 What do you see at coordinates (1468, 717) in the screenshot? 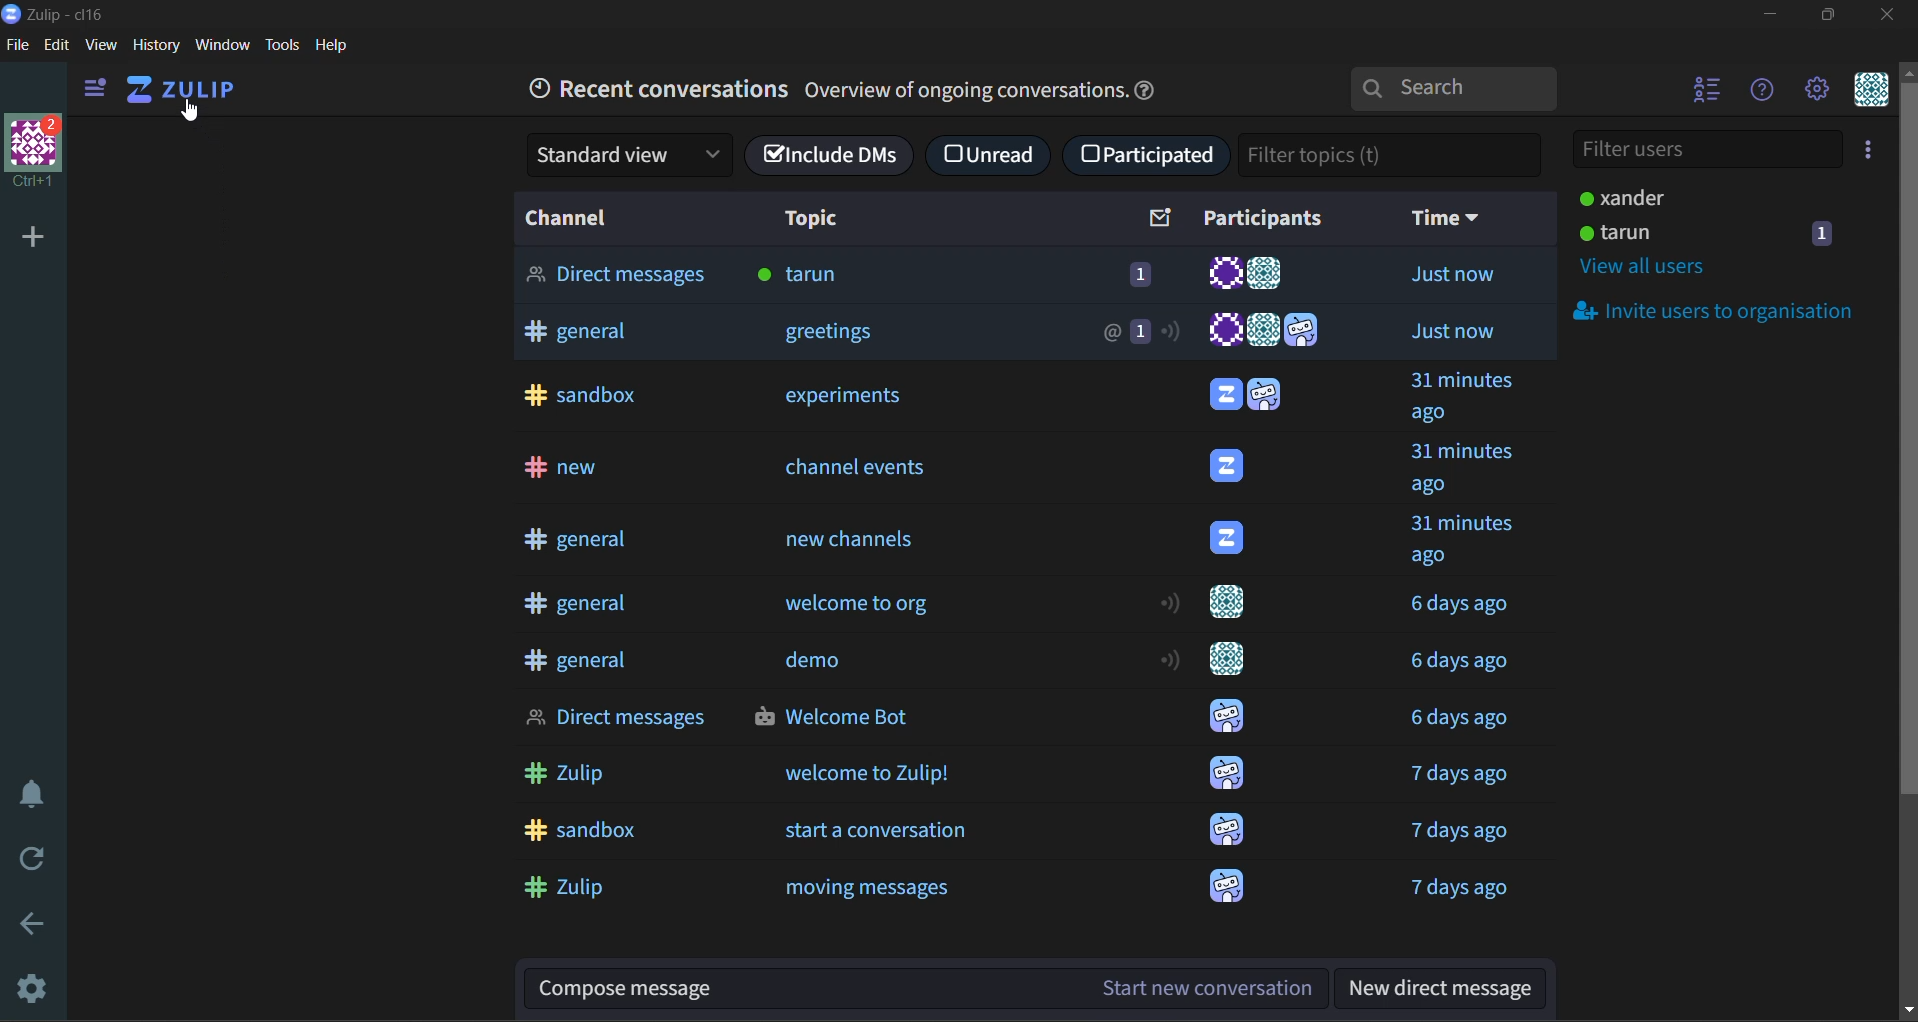
I see `Time` at bounding box center [1468, 717].